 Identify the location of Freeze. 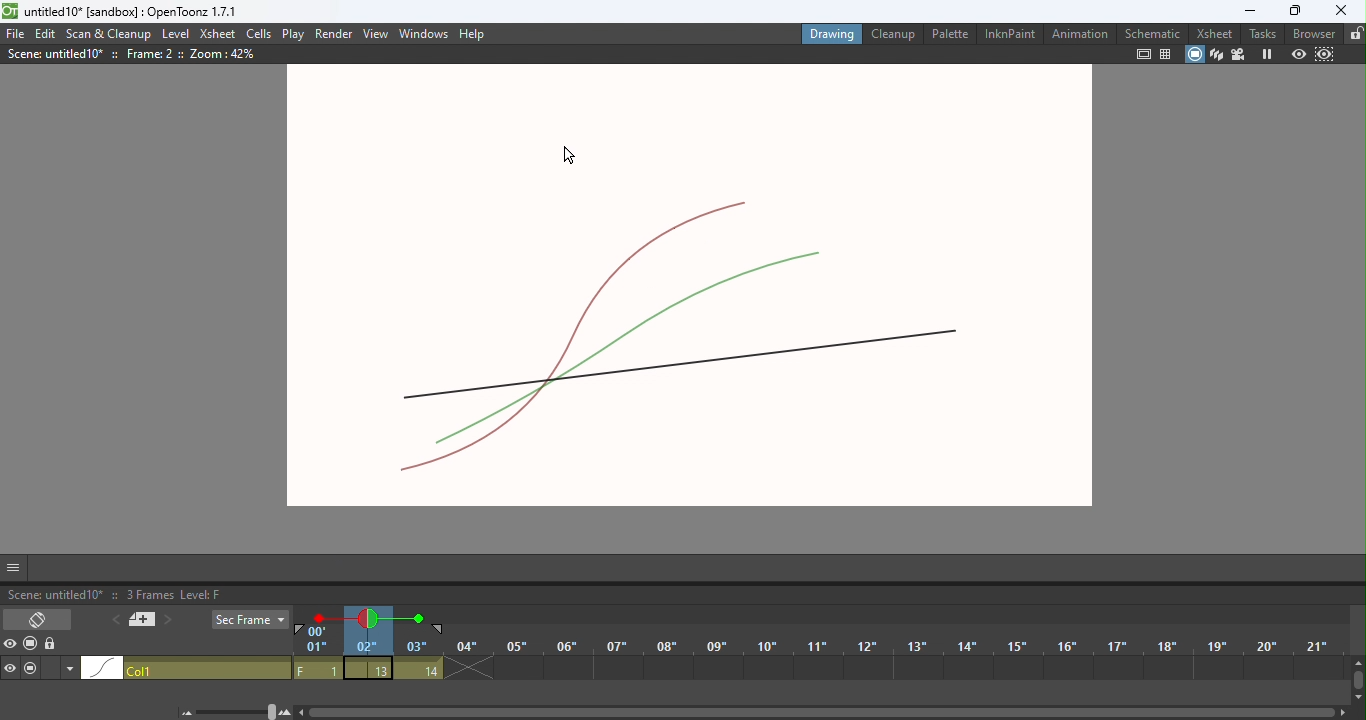
(1266, 55).